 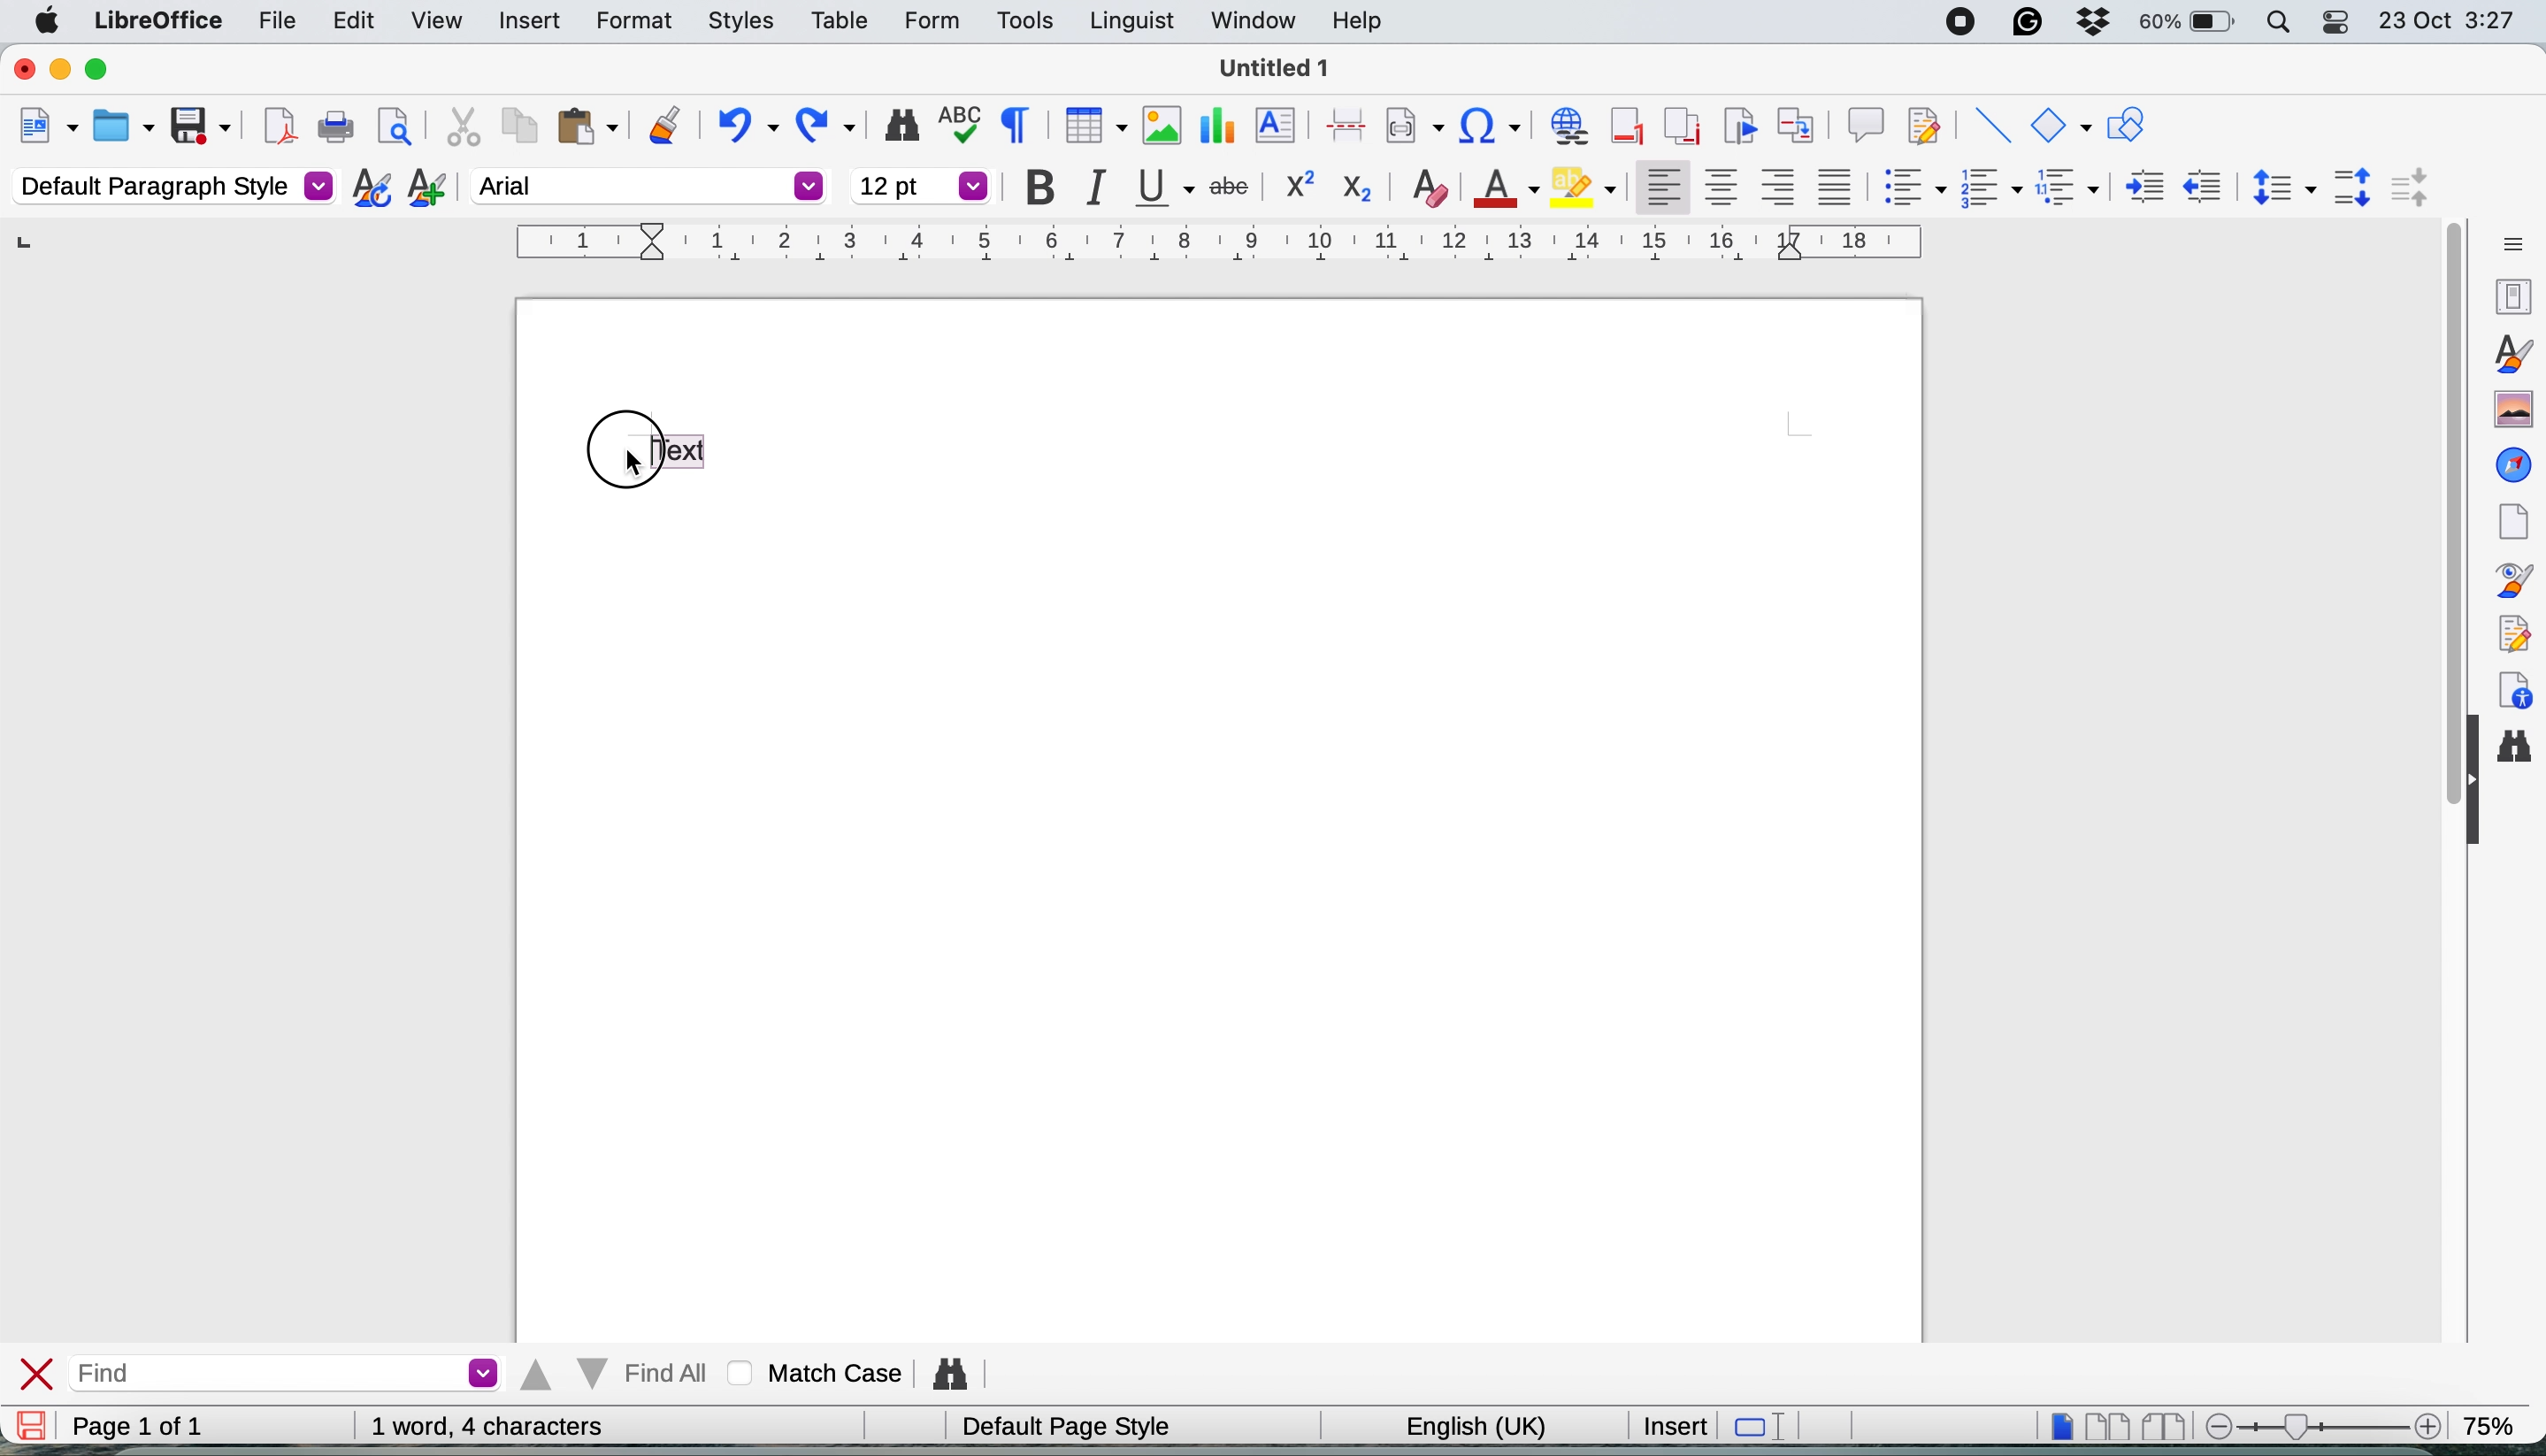 I want to click on insert cross reference, so click(x=1799, y=127).